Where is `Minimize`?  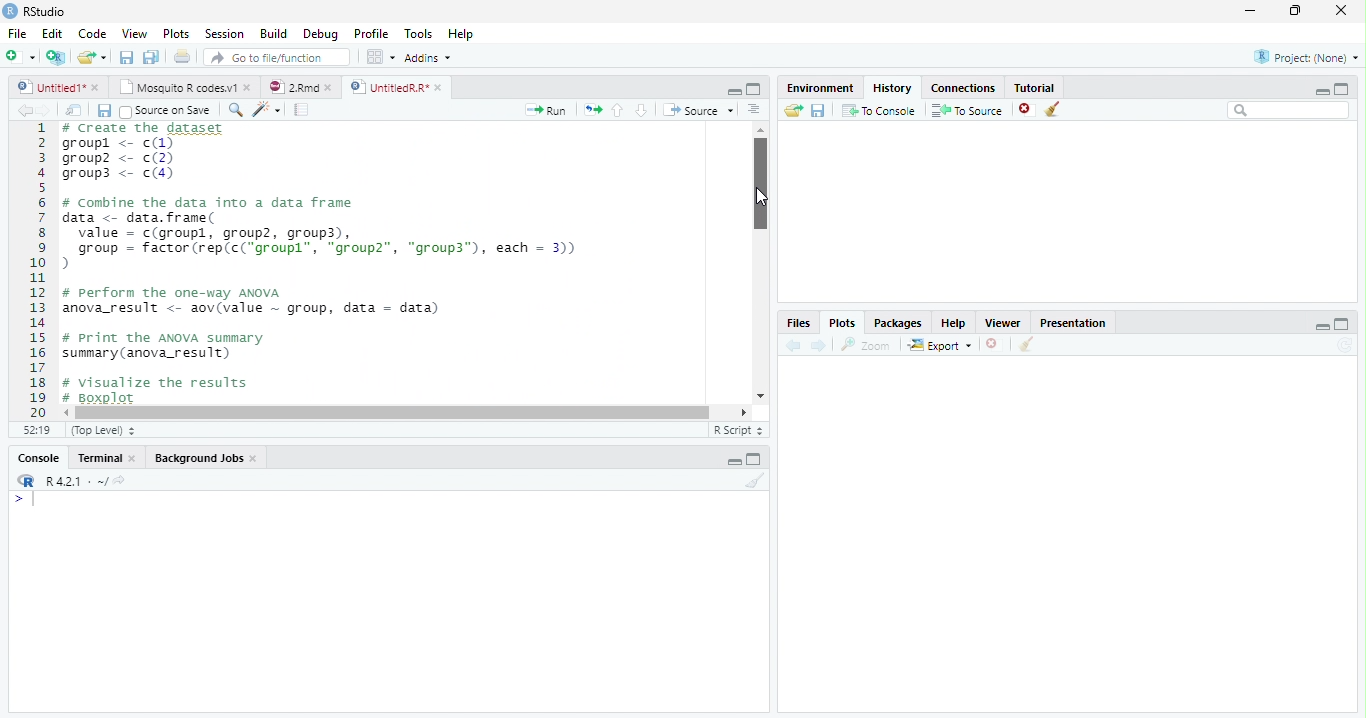 Minimize is located at coordinates (734, 463).